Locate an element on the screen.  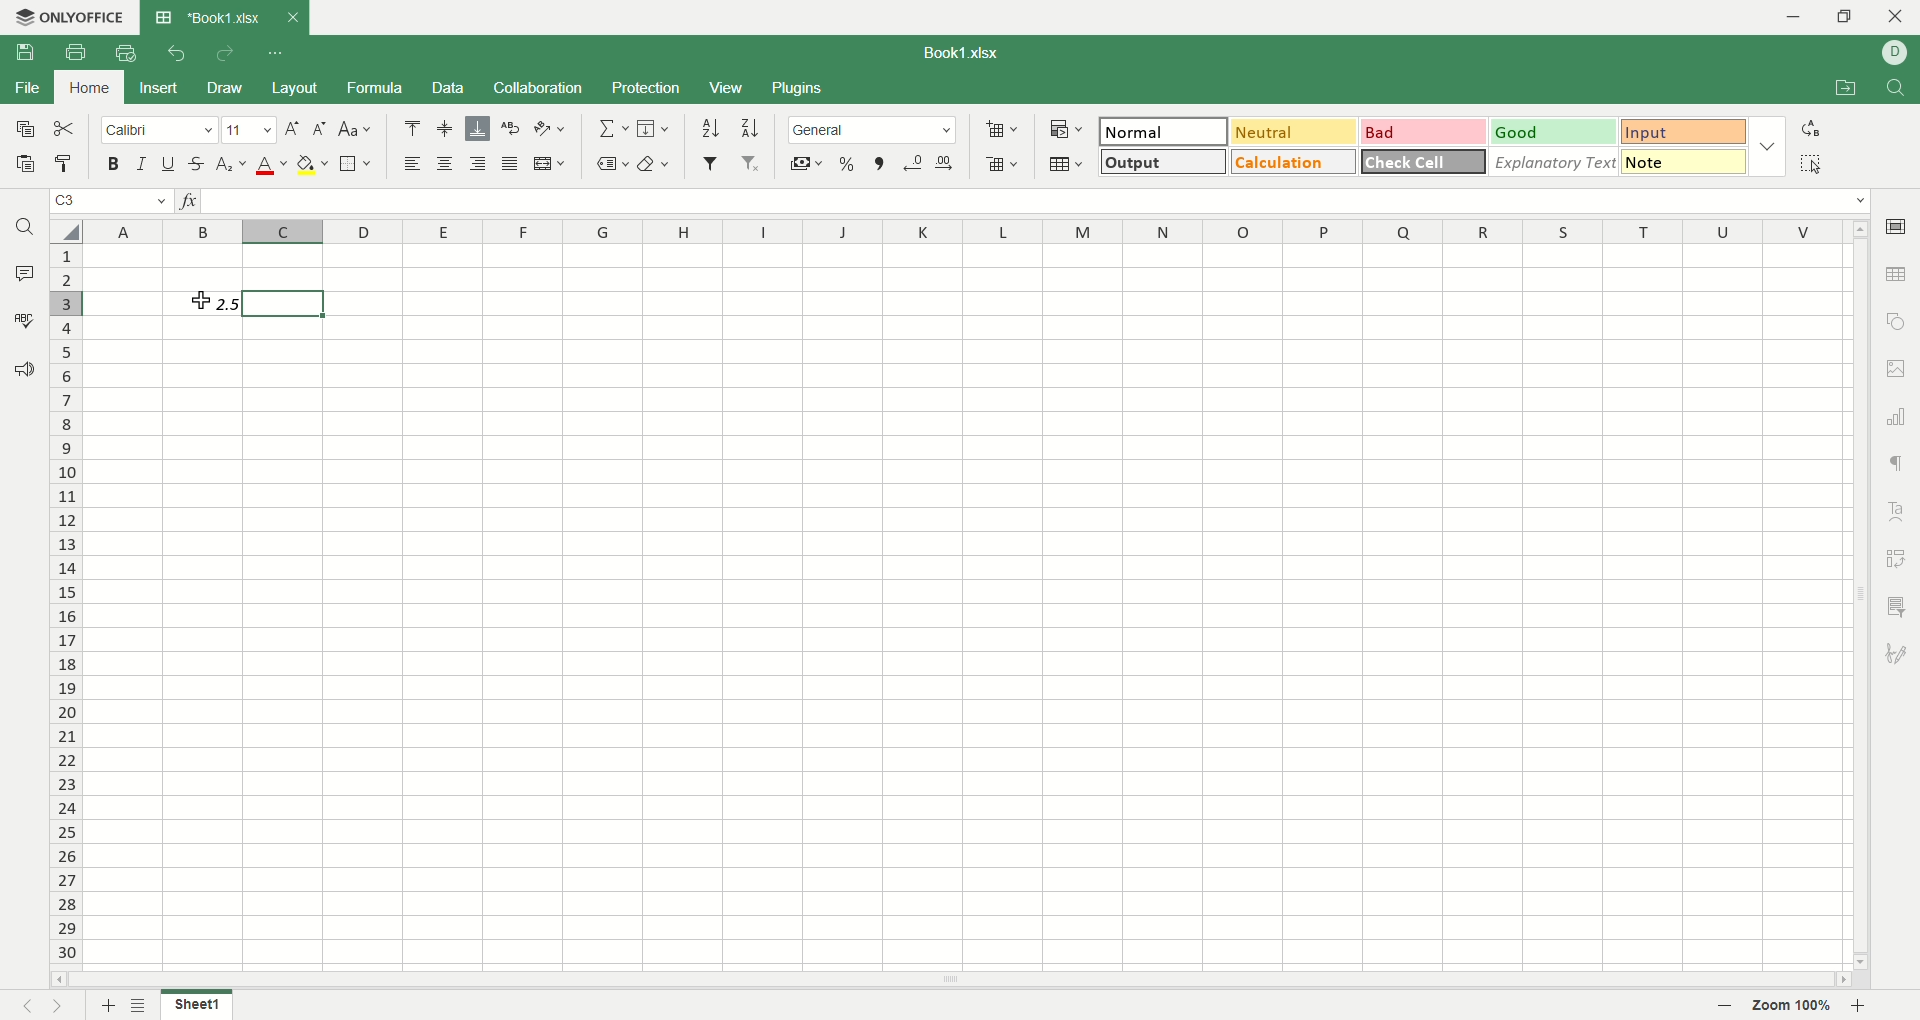
increase decimal is located at coordinates (914, 164).